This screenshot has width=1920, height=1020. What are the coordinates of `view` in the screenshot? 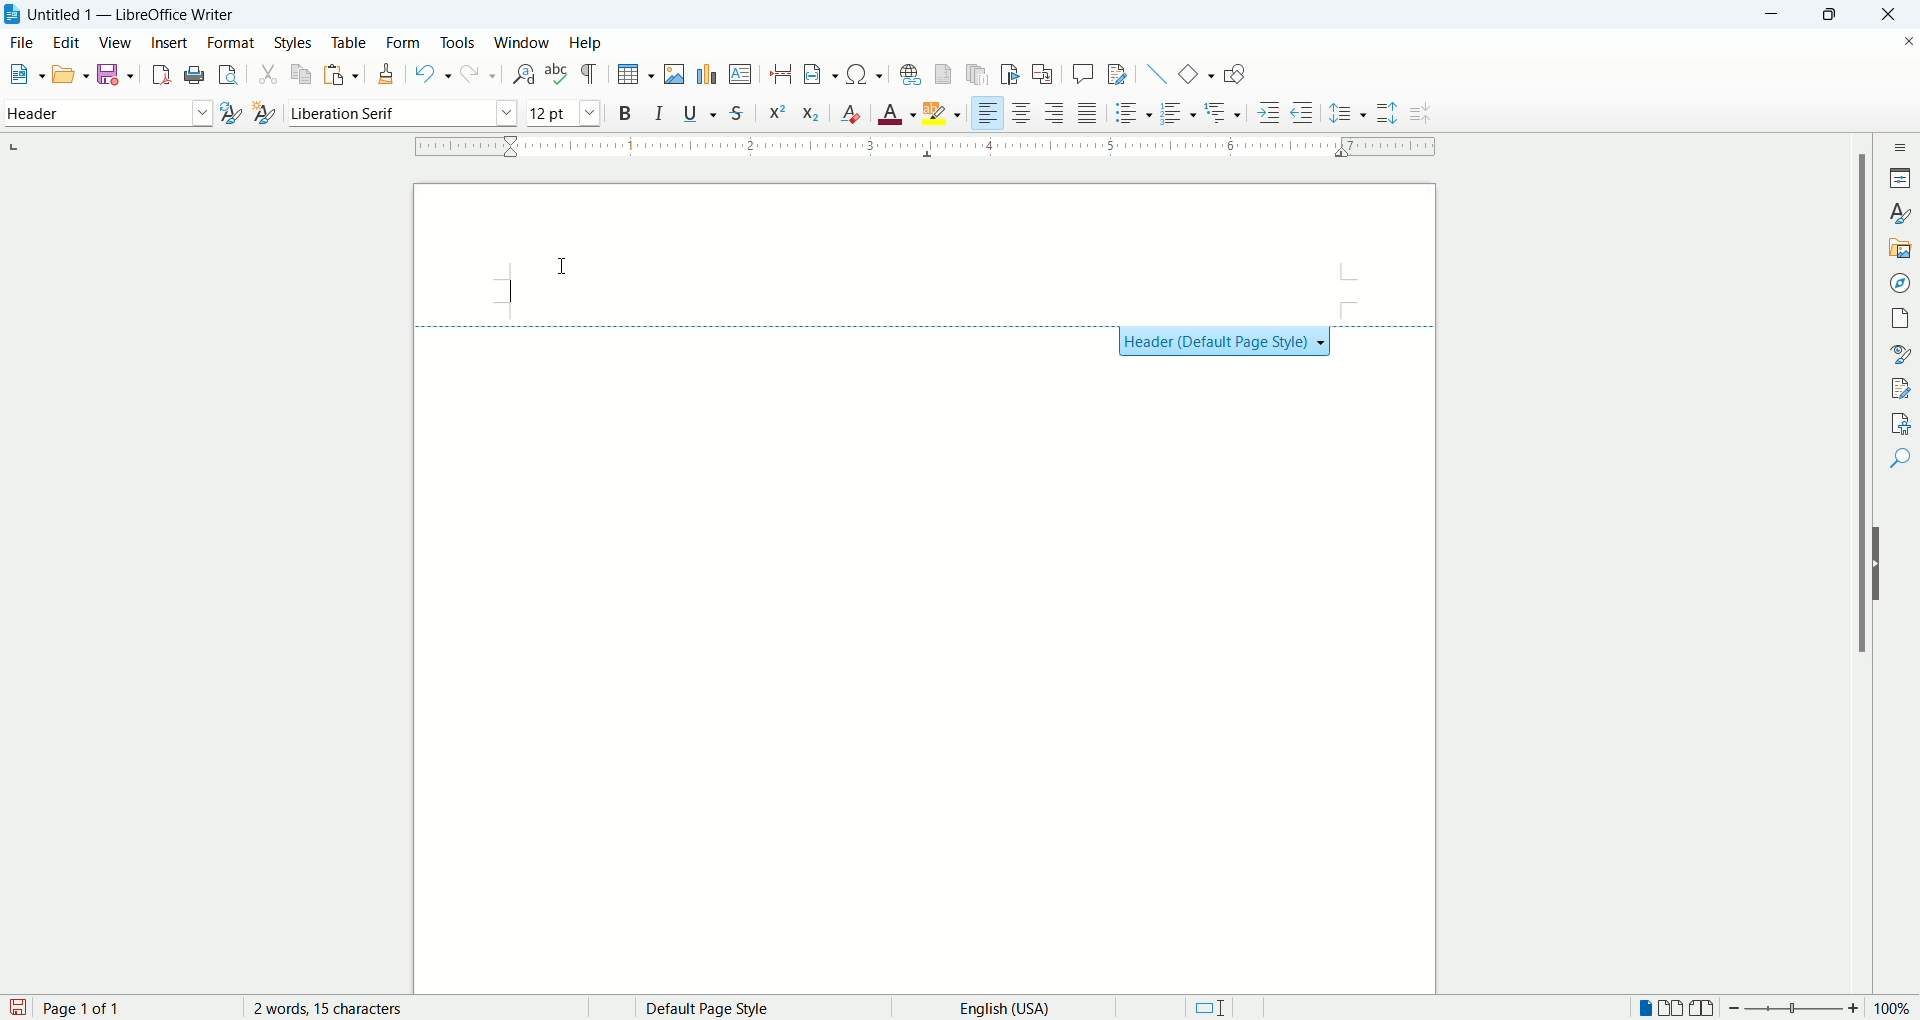 It's located at (117, 43).